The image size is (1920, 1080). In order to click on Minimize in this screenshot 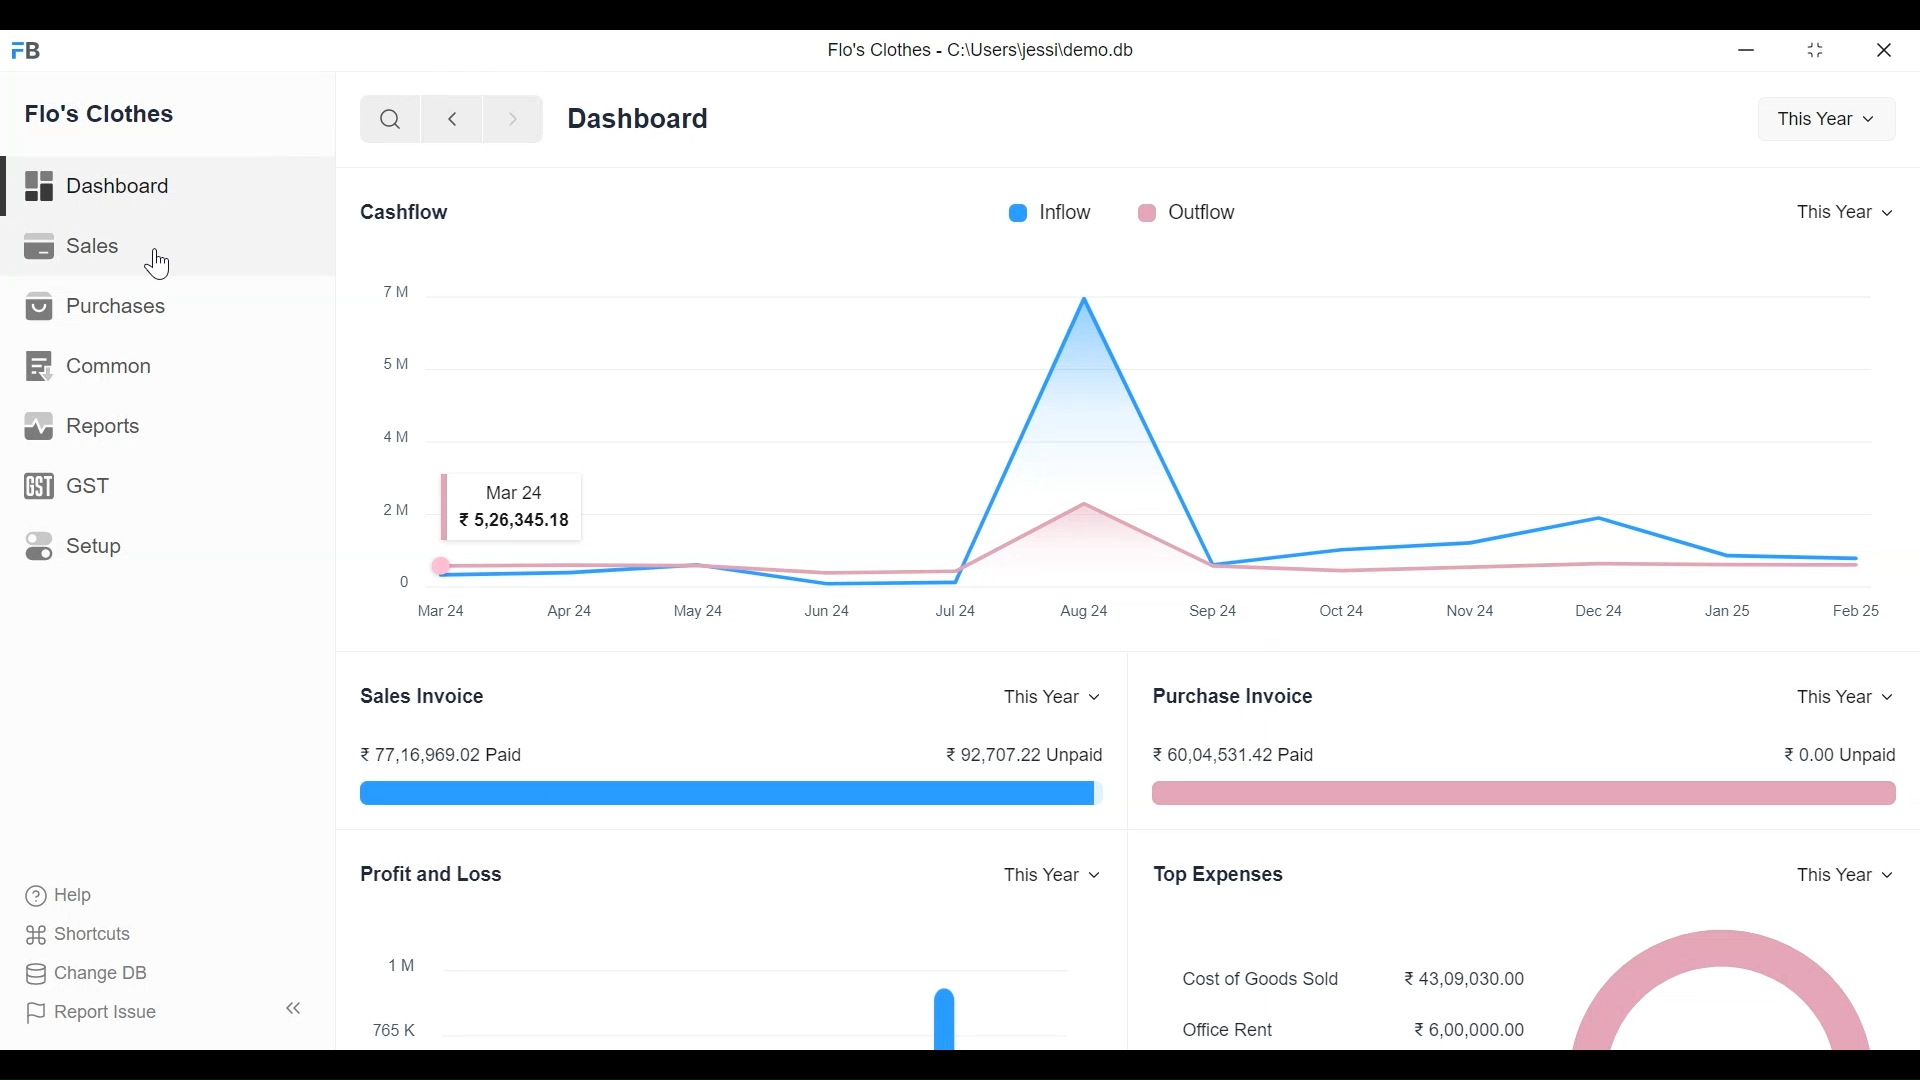, I will do `click(1747, 51)`.